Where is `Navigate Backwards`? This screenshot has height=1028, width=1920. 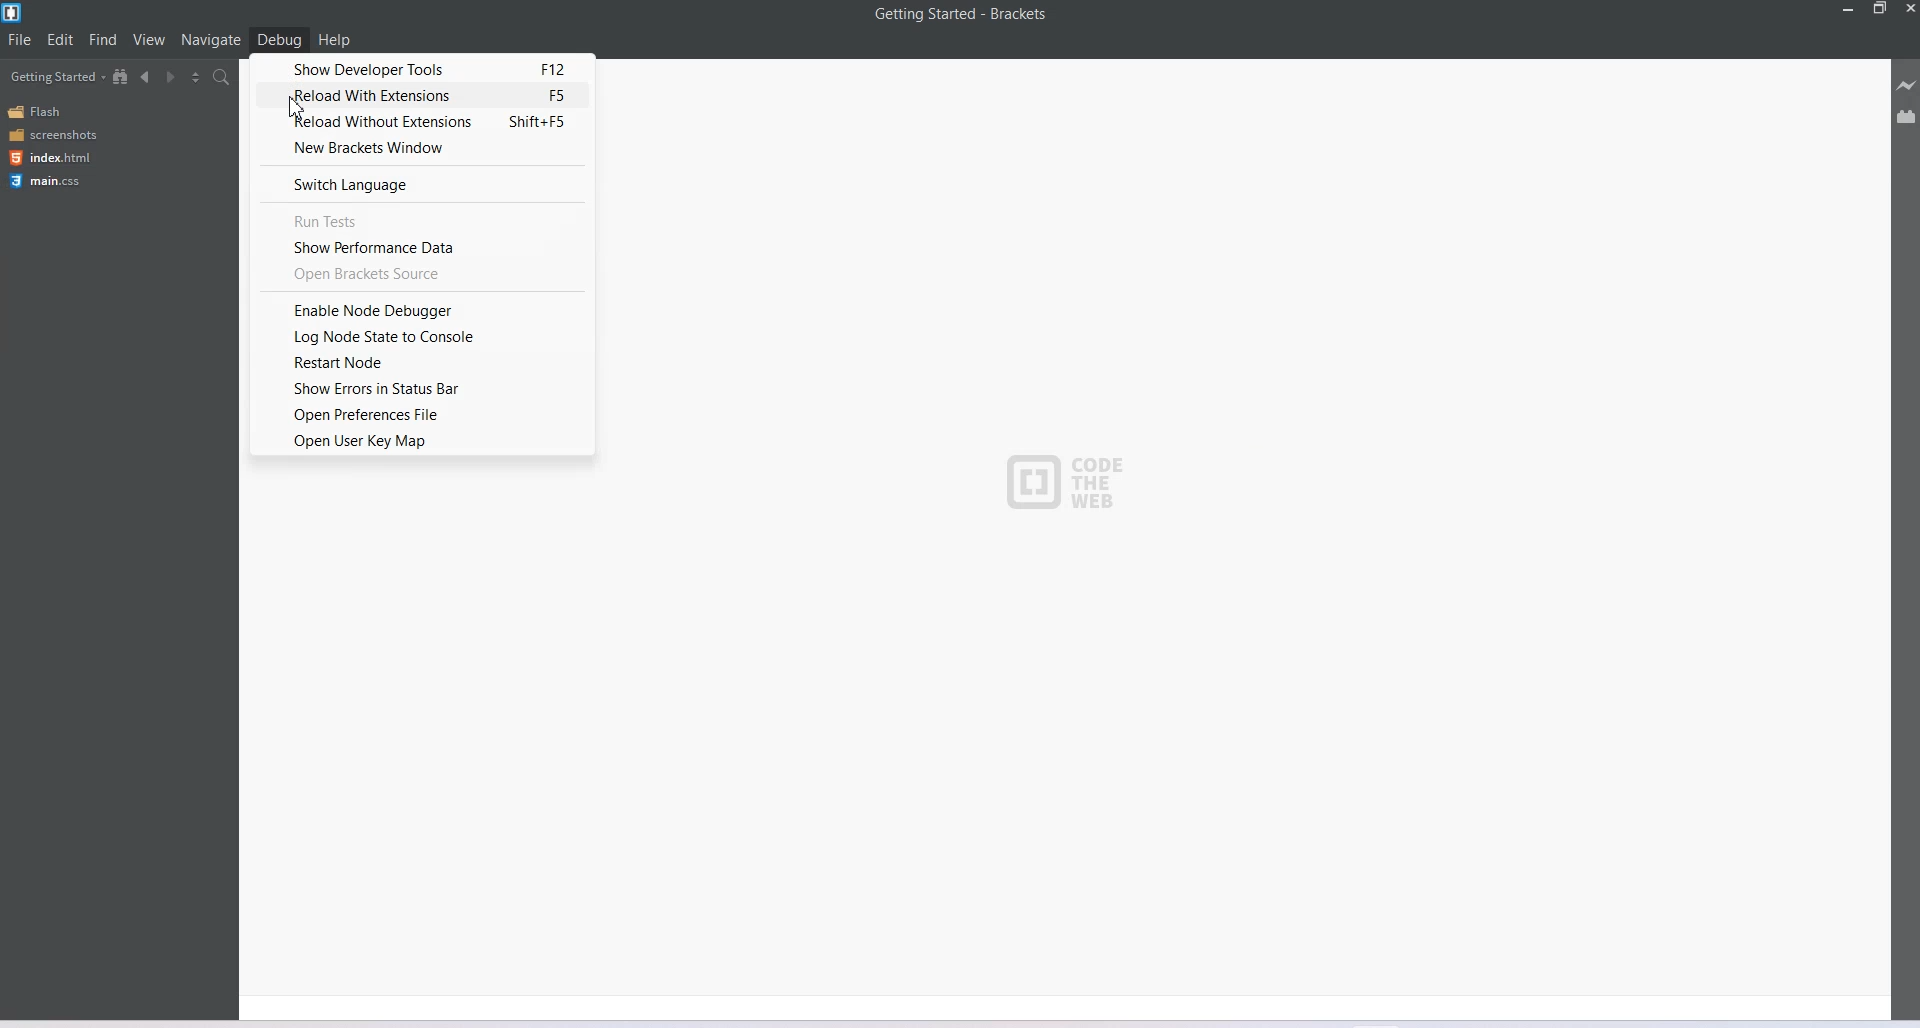
Navigate Backwards is located at coordinates (146, 77).